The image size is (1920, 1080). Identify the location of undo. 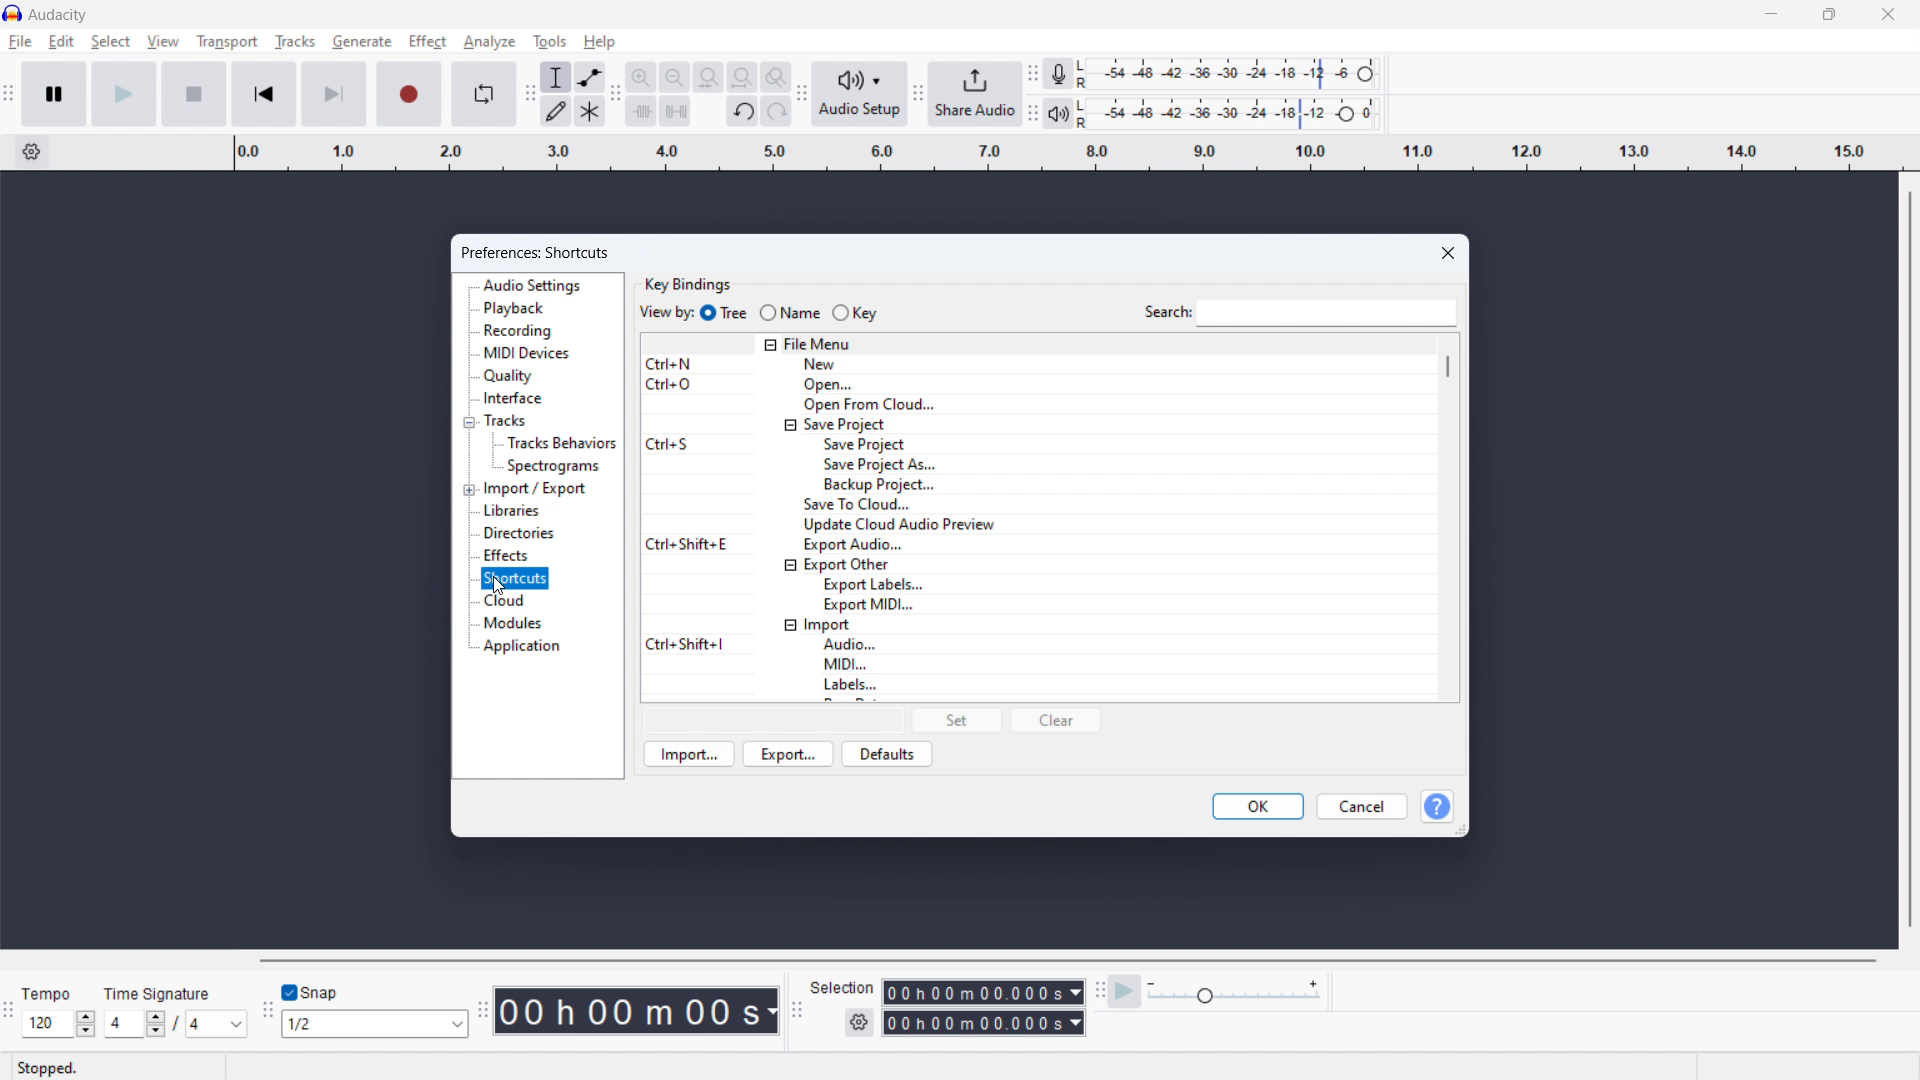
(743, 112).